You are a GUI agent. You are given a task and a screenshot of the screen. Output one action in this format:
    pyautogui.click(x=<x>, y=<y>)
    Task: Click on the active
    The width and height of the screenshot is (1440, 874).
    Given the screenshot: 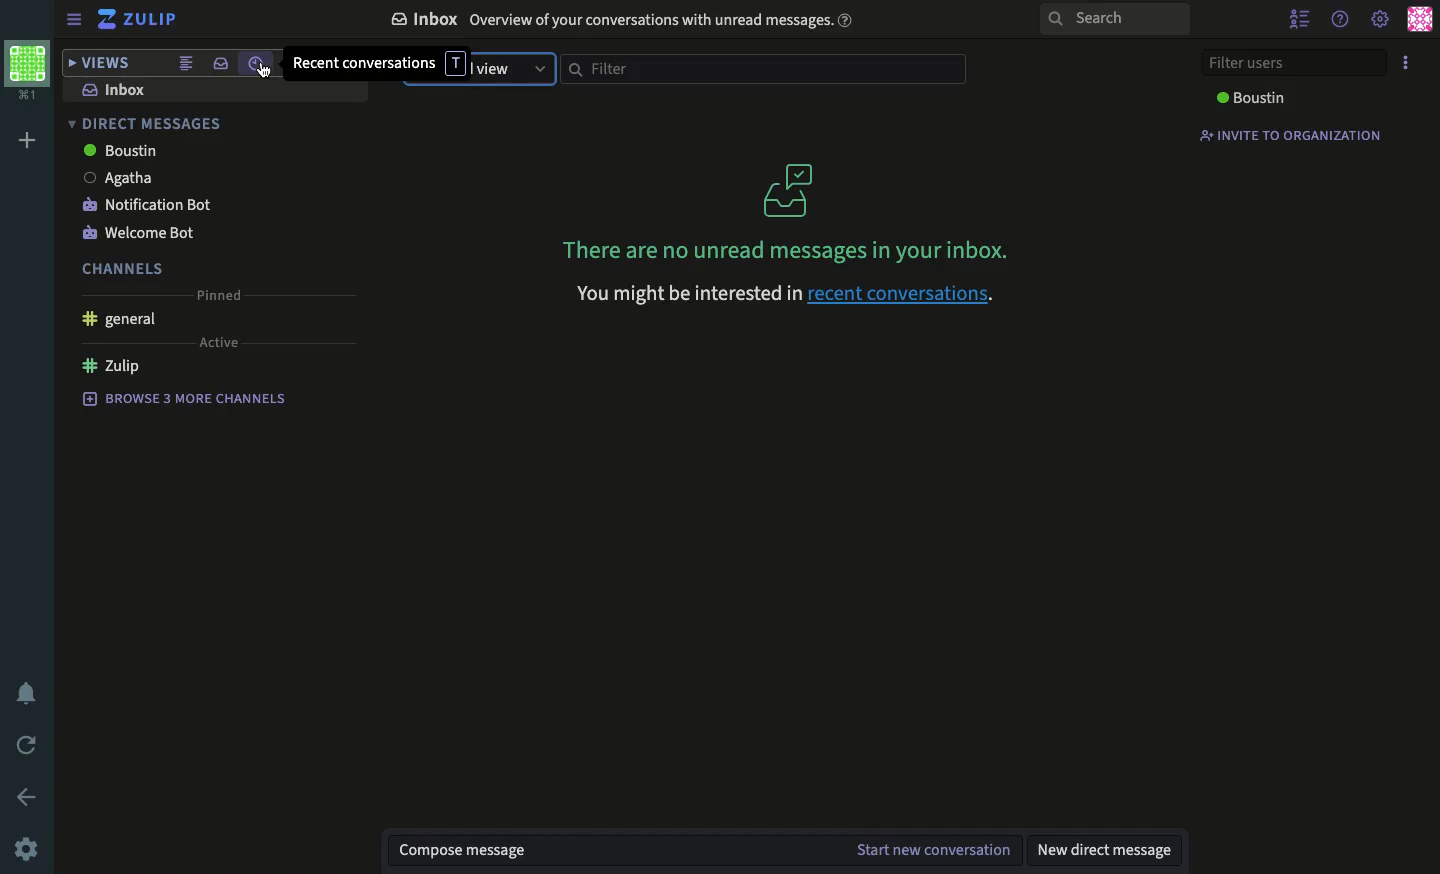 What is the action you would take?
    pyautogui.click(x=217, y=343)
    